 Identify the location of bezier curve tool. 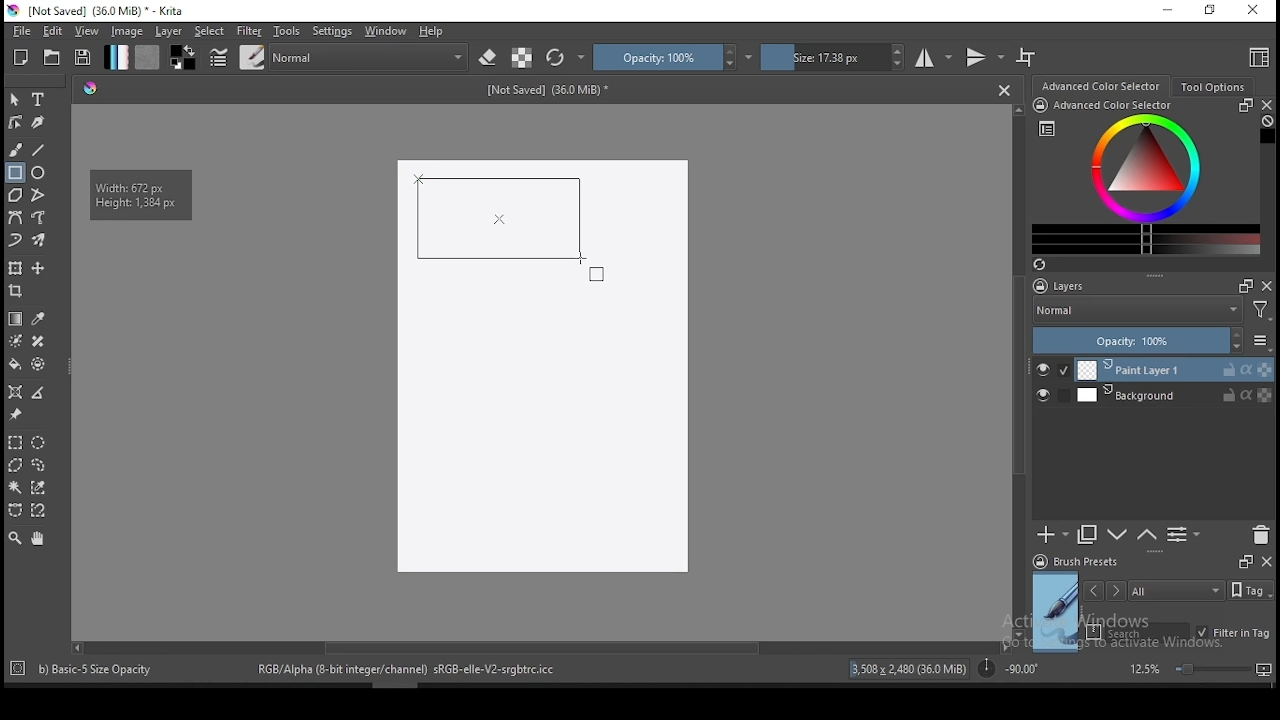
(14, 219).